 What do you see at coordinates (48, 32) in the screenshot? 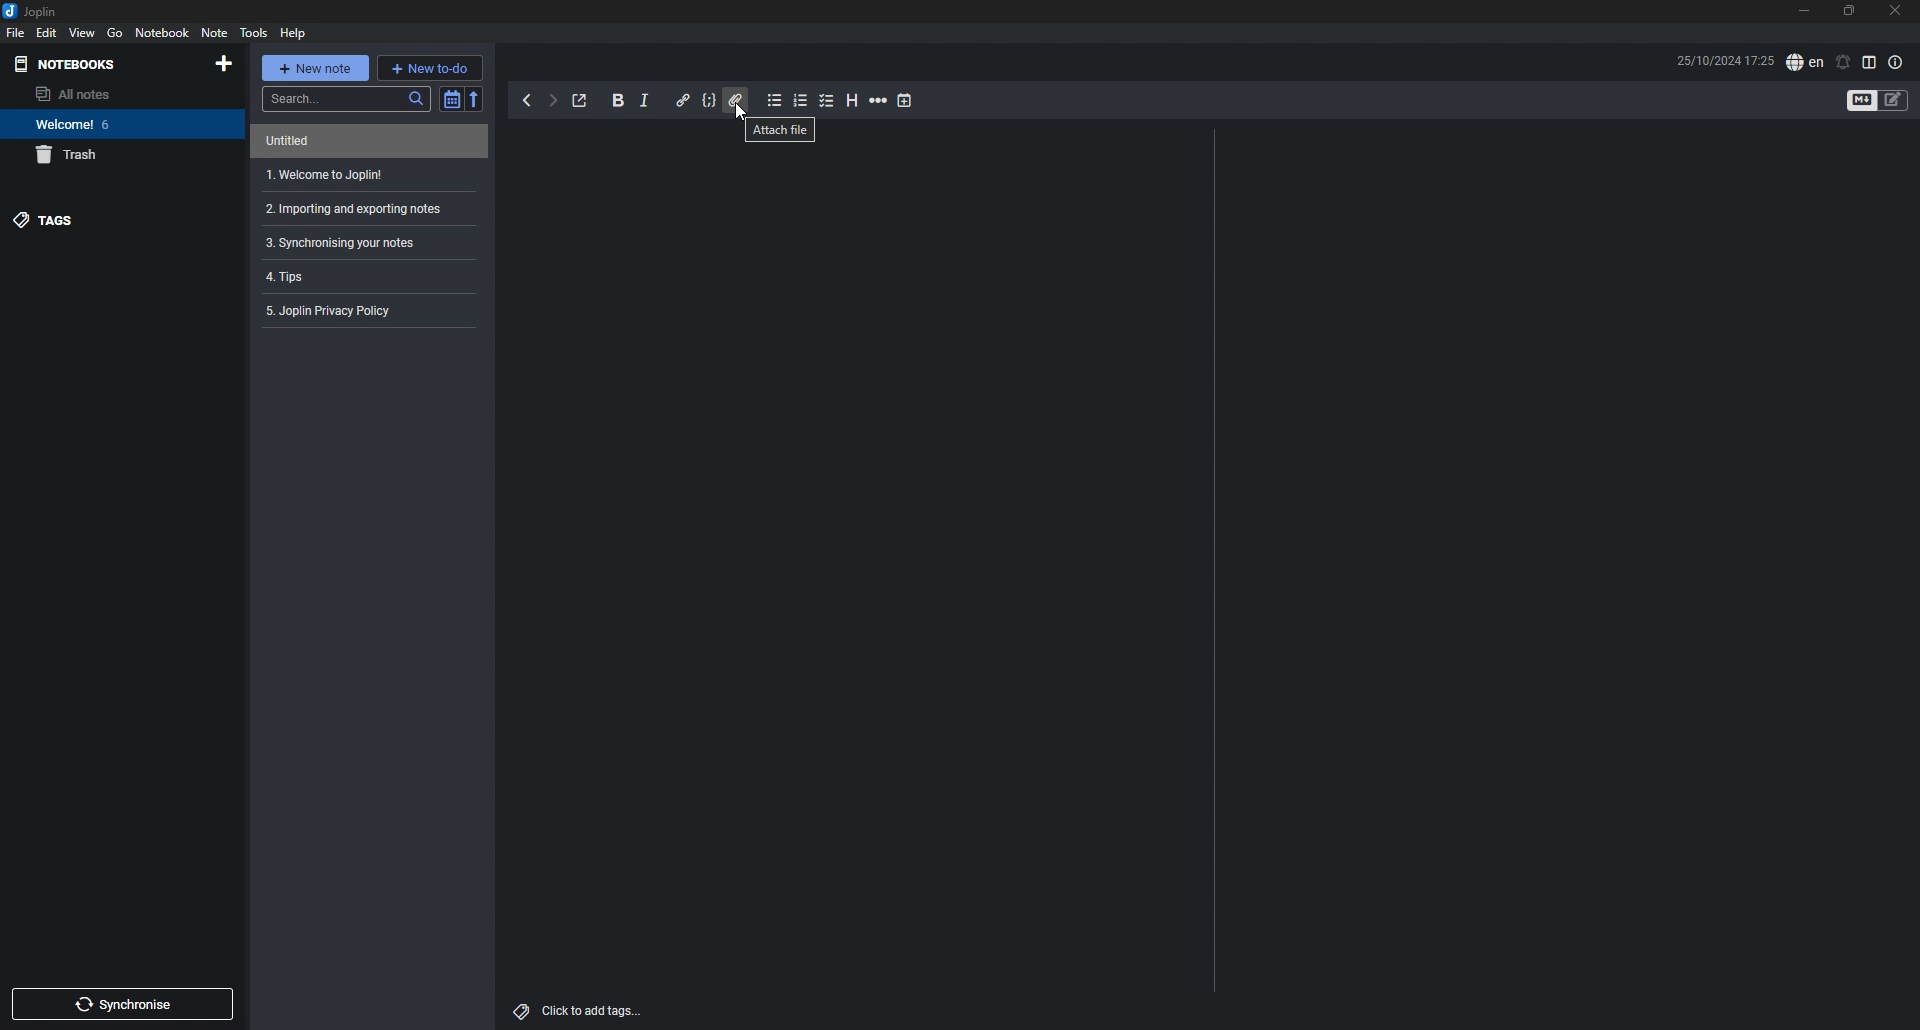
I see `edit` at bounding box center [48, 32].